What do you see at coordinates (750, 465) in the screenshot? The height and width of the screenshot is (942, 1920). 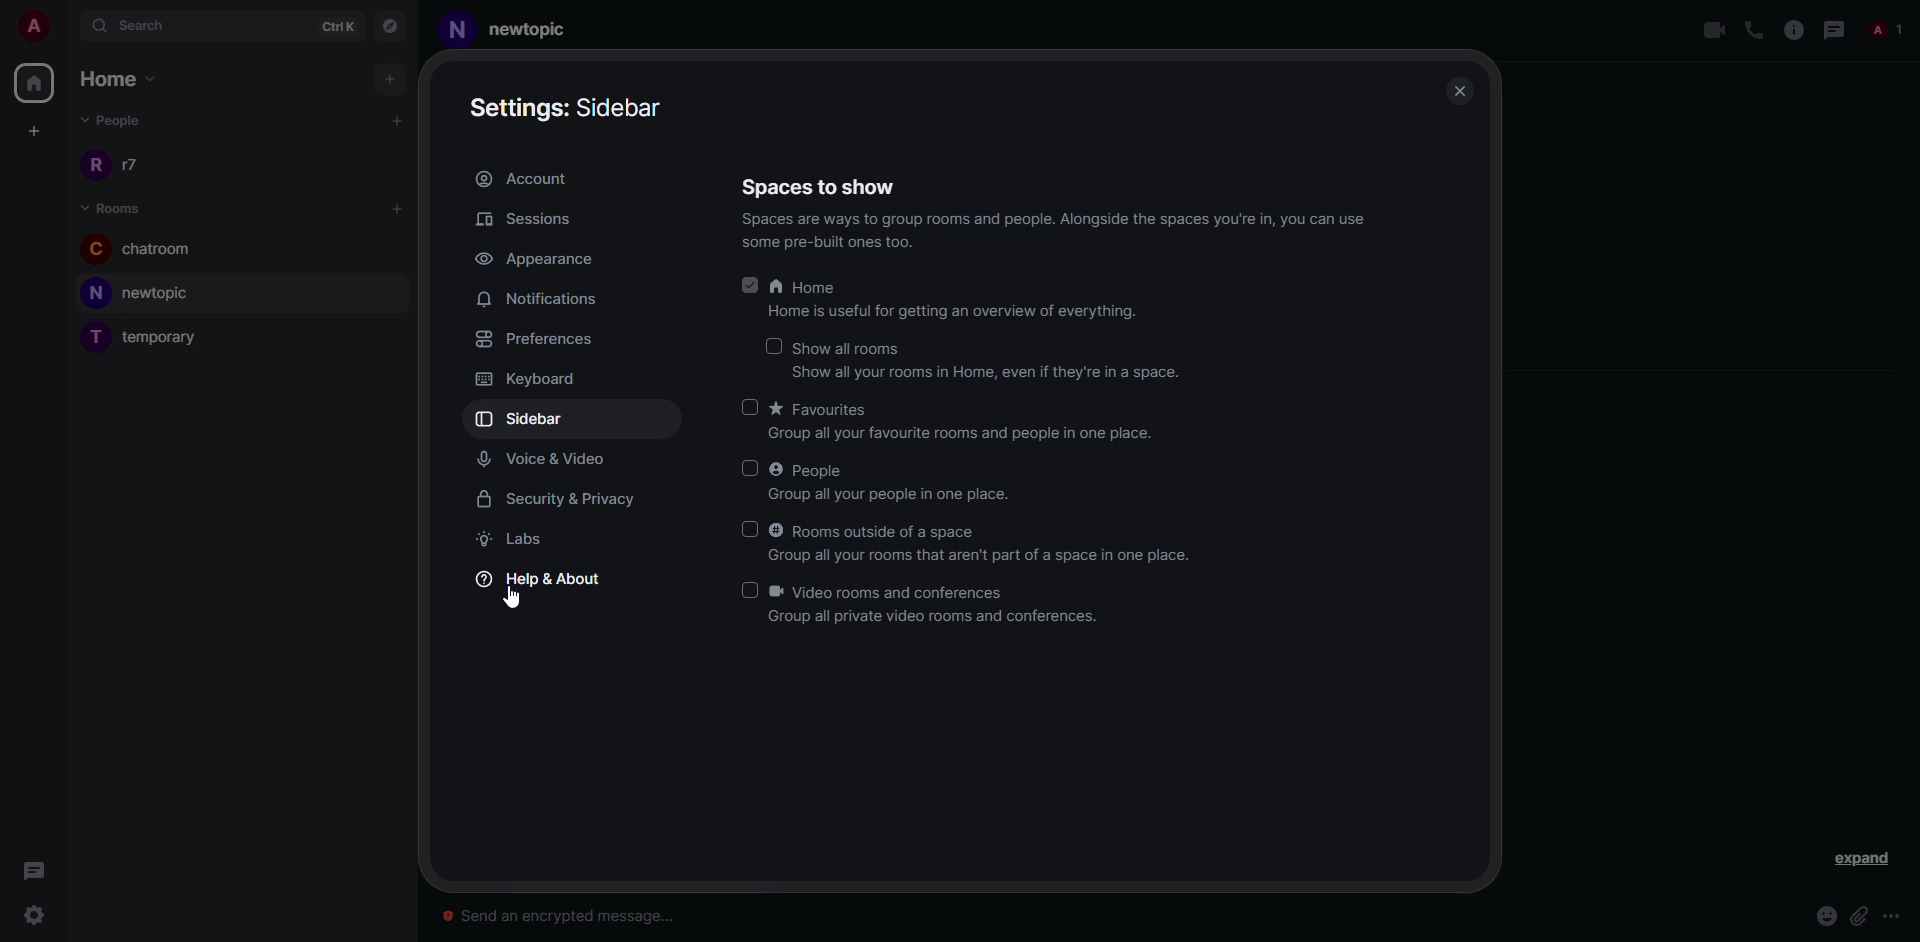 I see `select` at bounding box center [750, 465].